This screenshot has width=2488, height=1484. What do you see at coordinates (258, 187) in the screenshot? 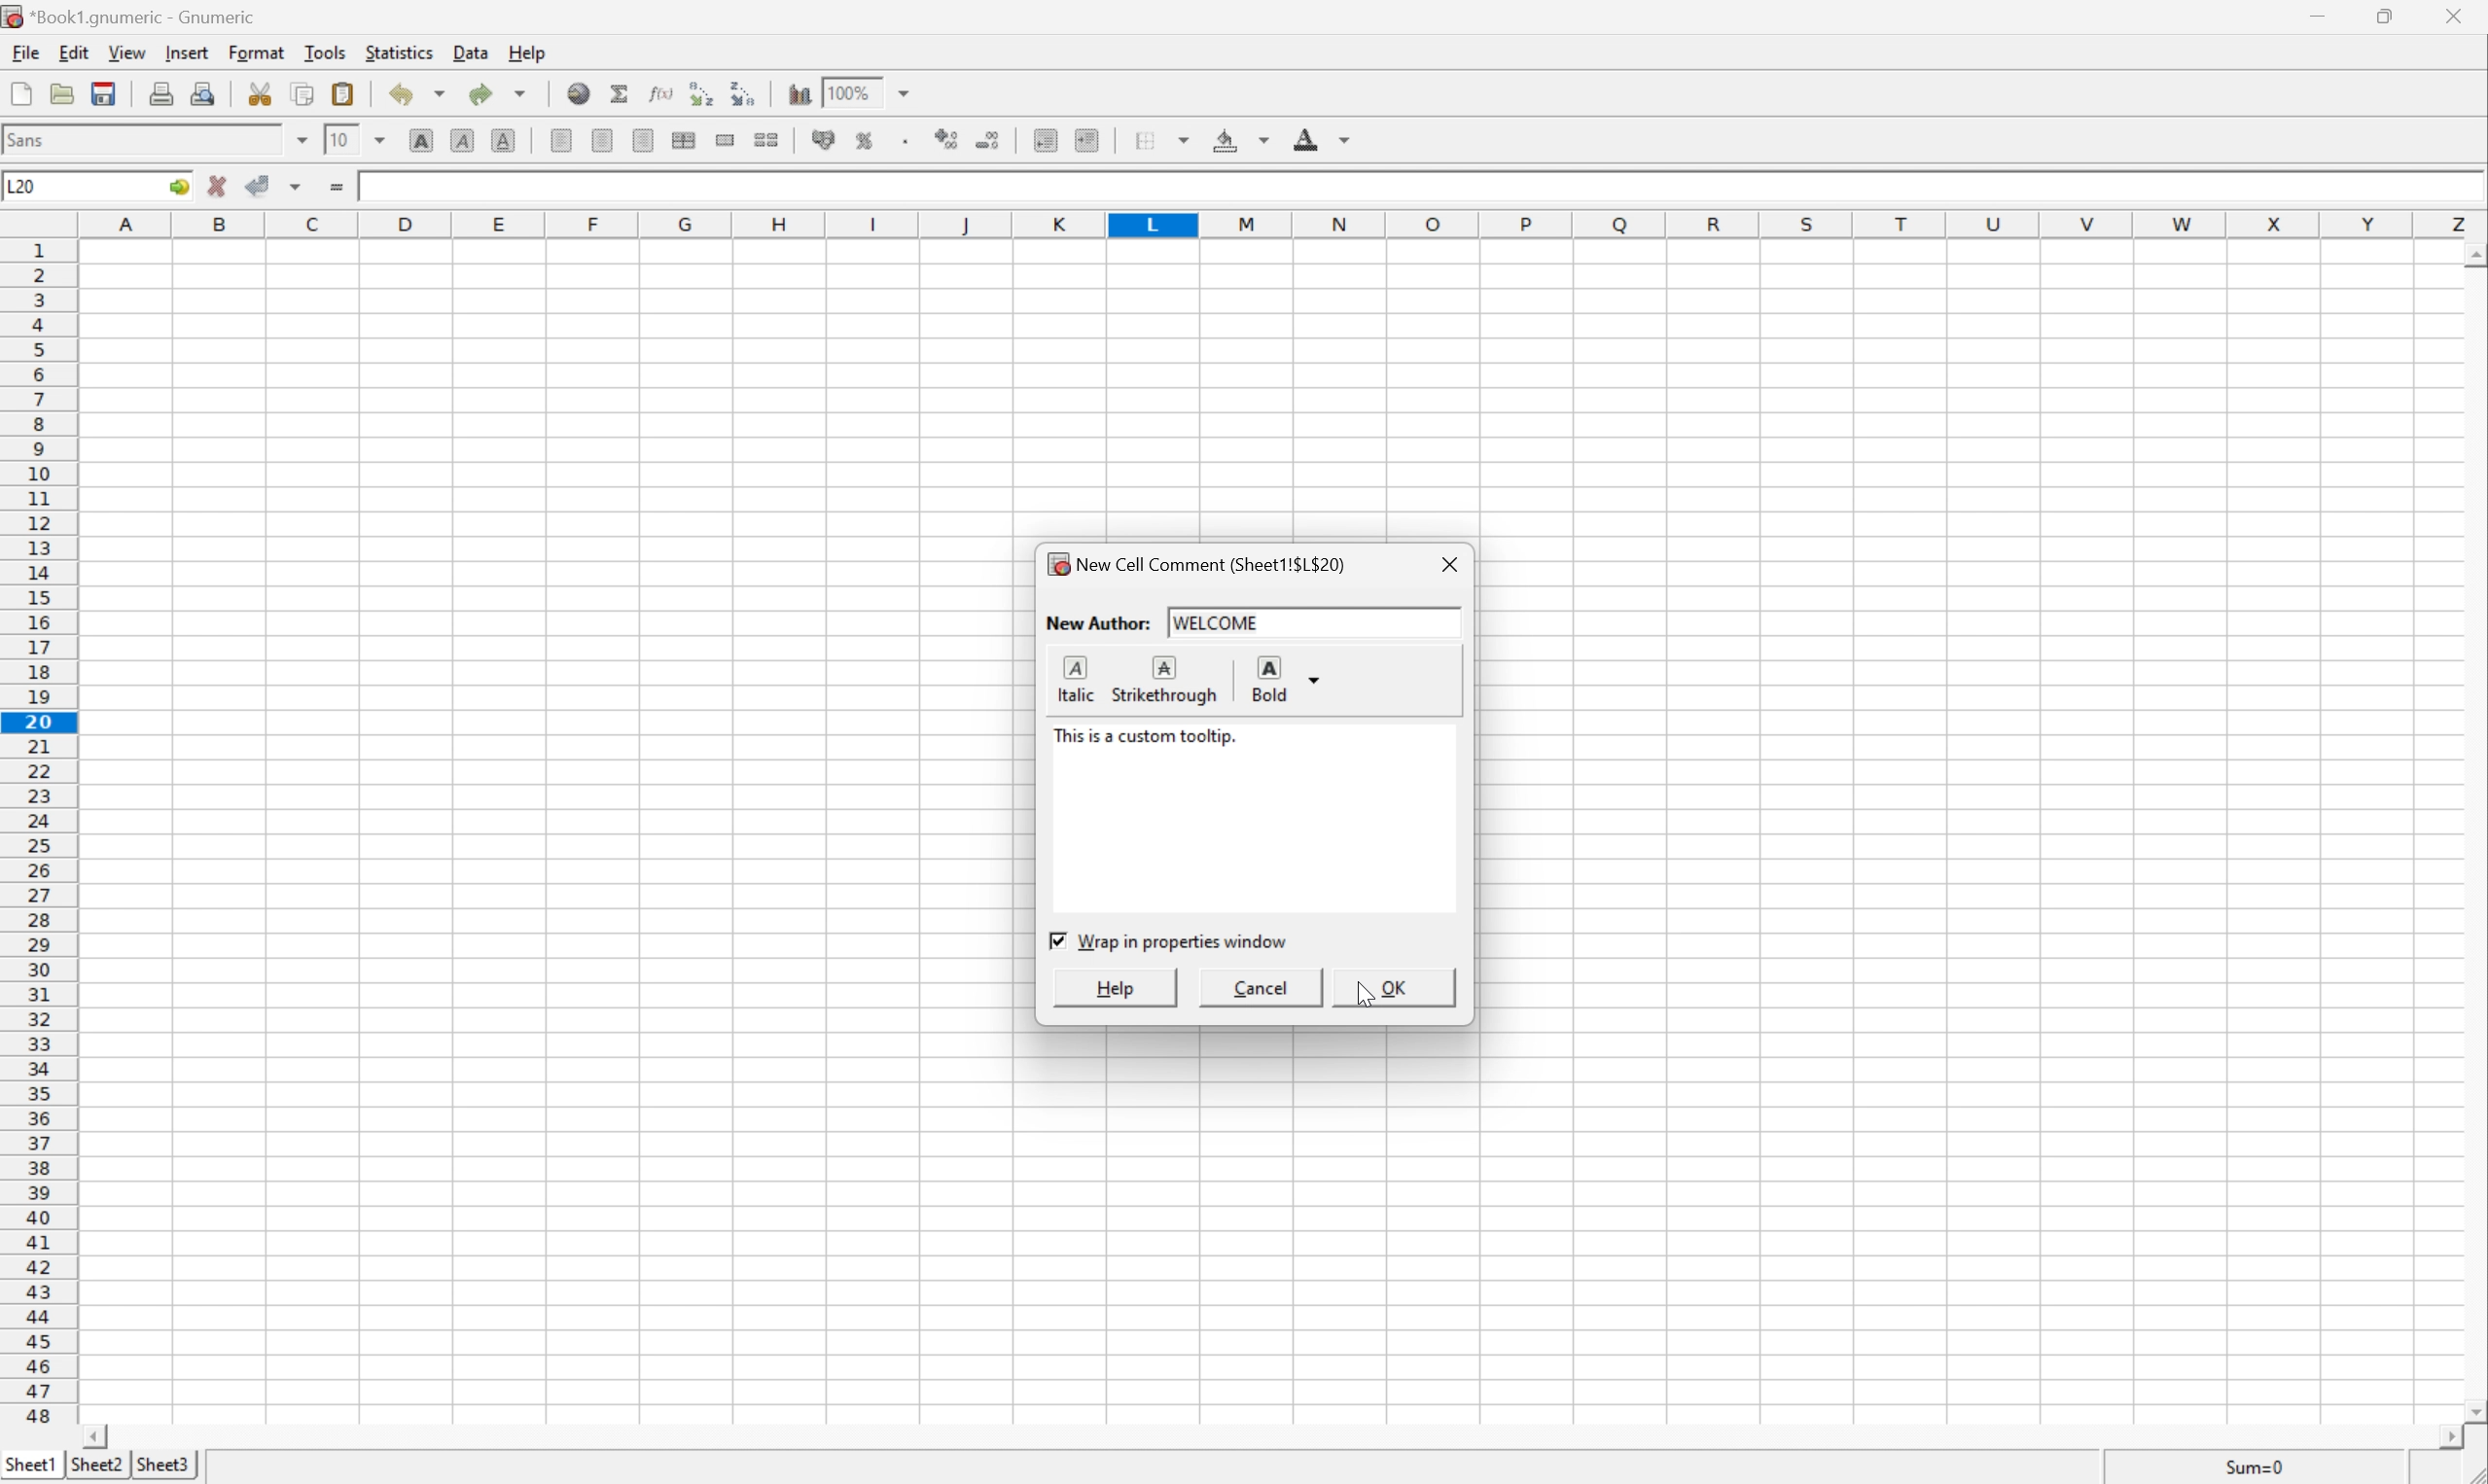
I see `Accept changes` at bounding box center [258, 187].